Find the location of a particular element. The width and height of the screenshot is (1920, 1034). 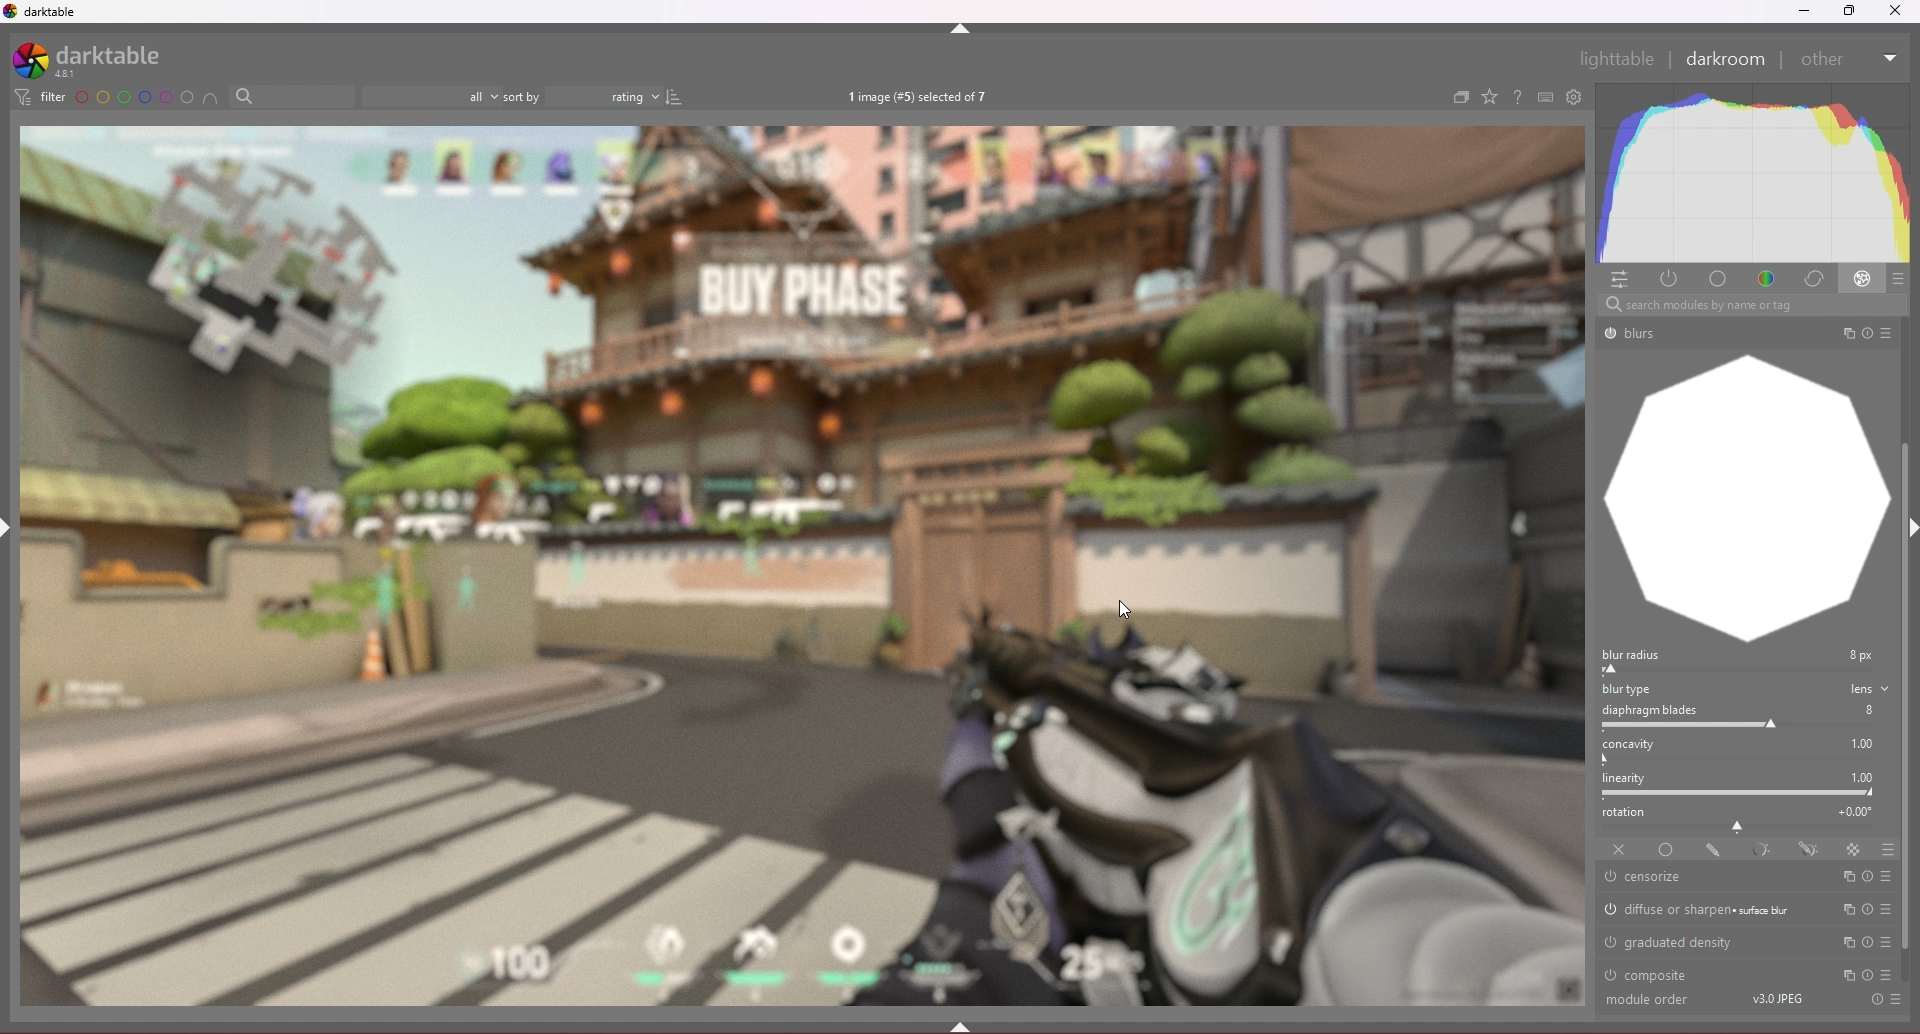

 is located at coordinates (1849, 333).